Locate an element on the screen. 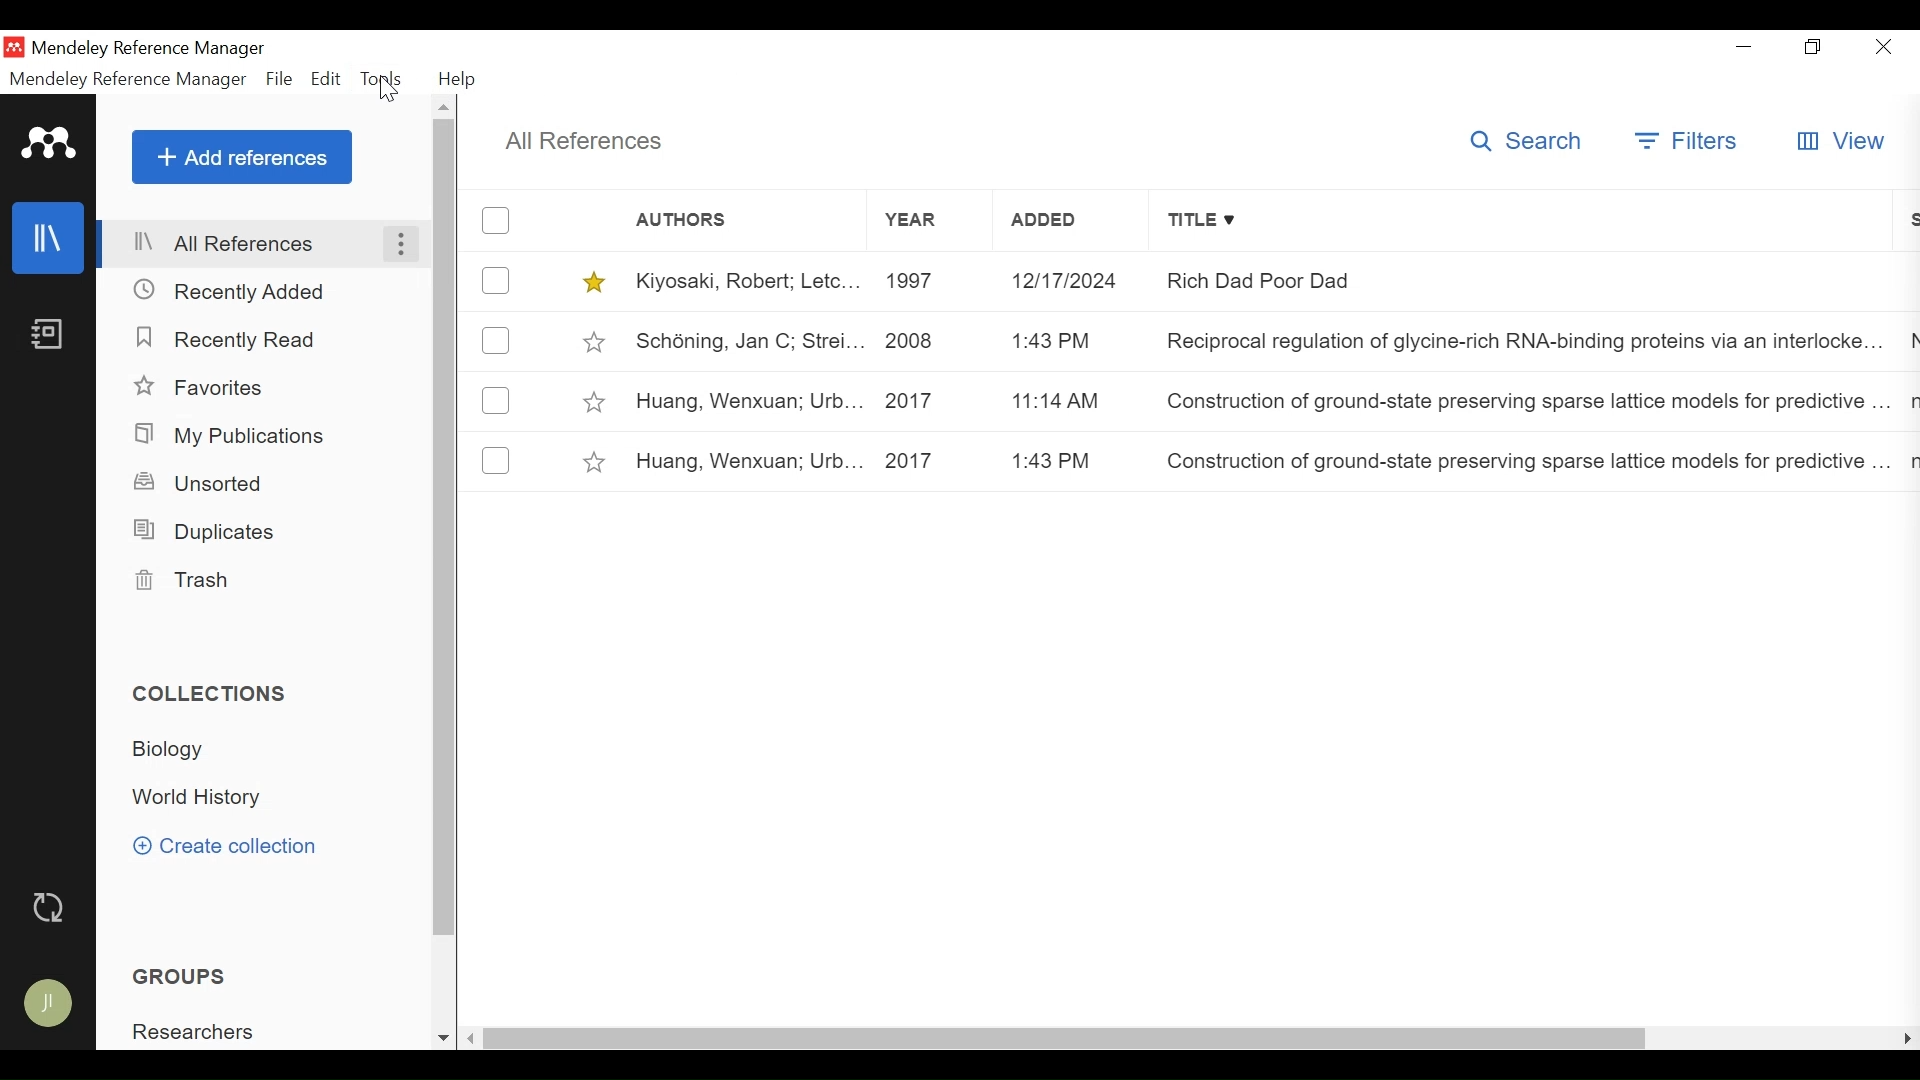 The height and width of the screenshot is (1080, 1920). Recently Read is located at coordinates (231, 338).